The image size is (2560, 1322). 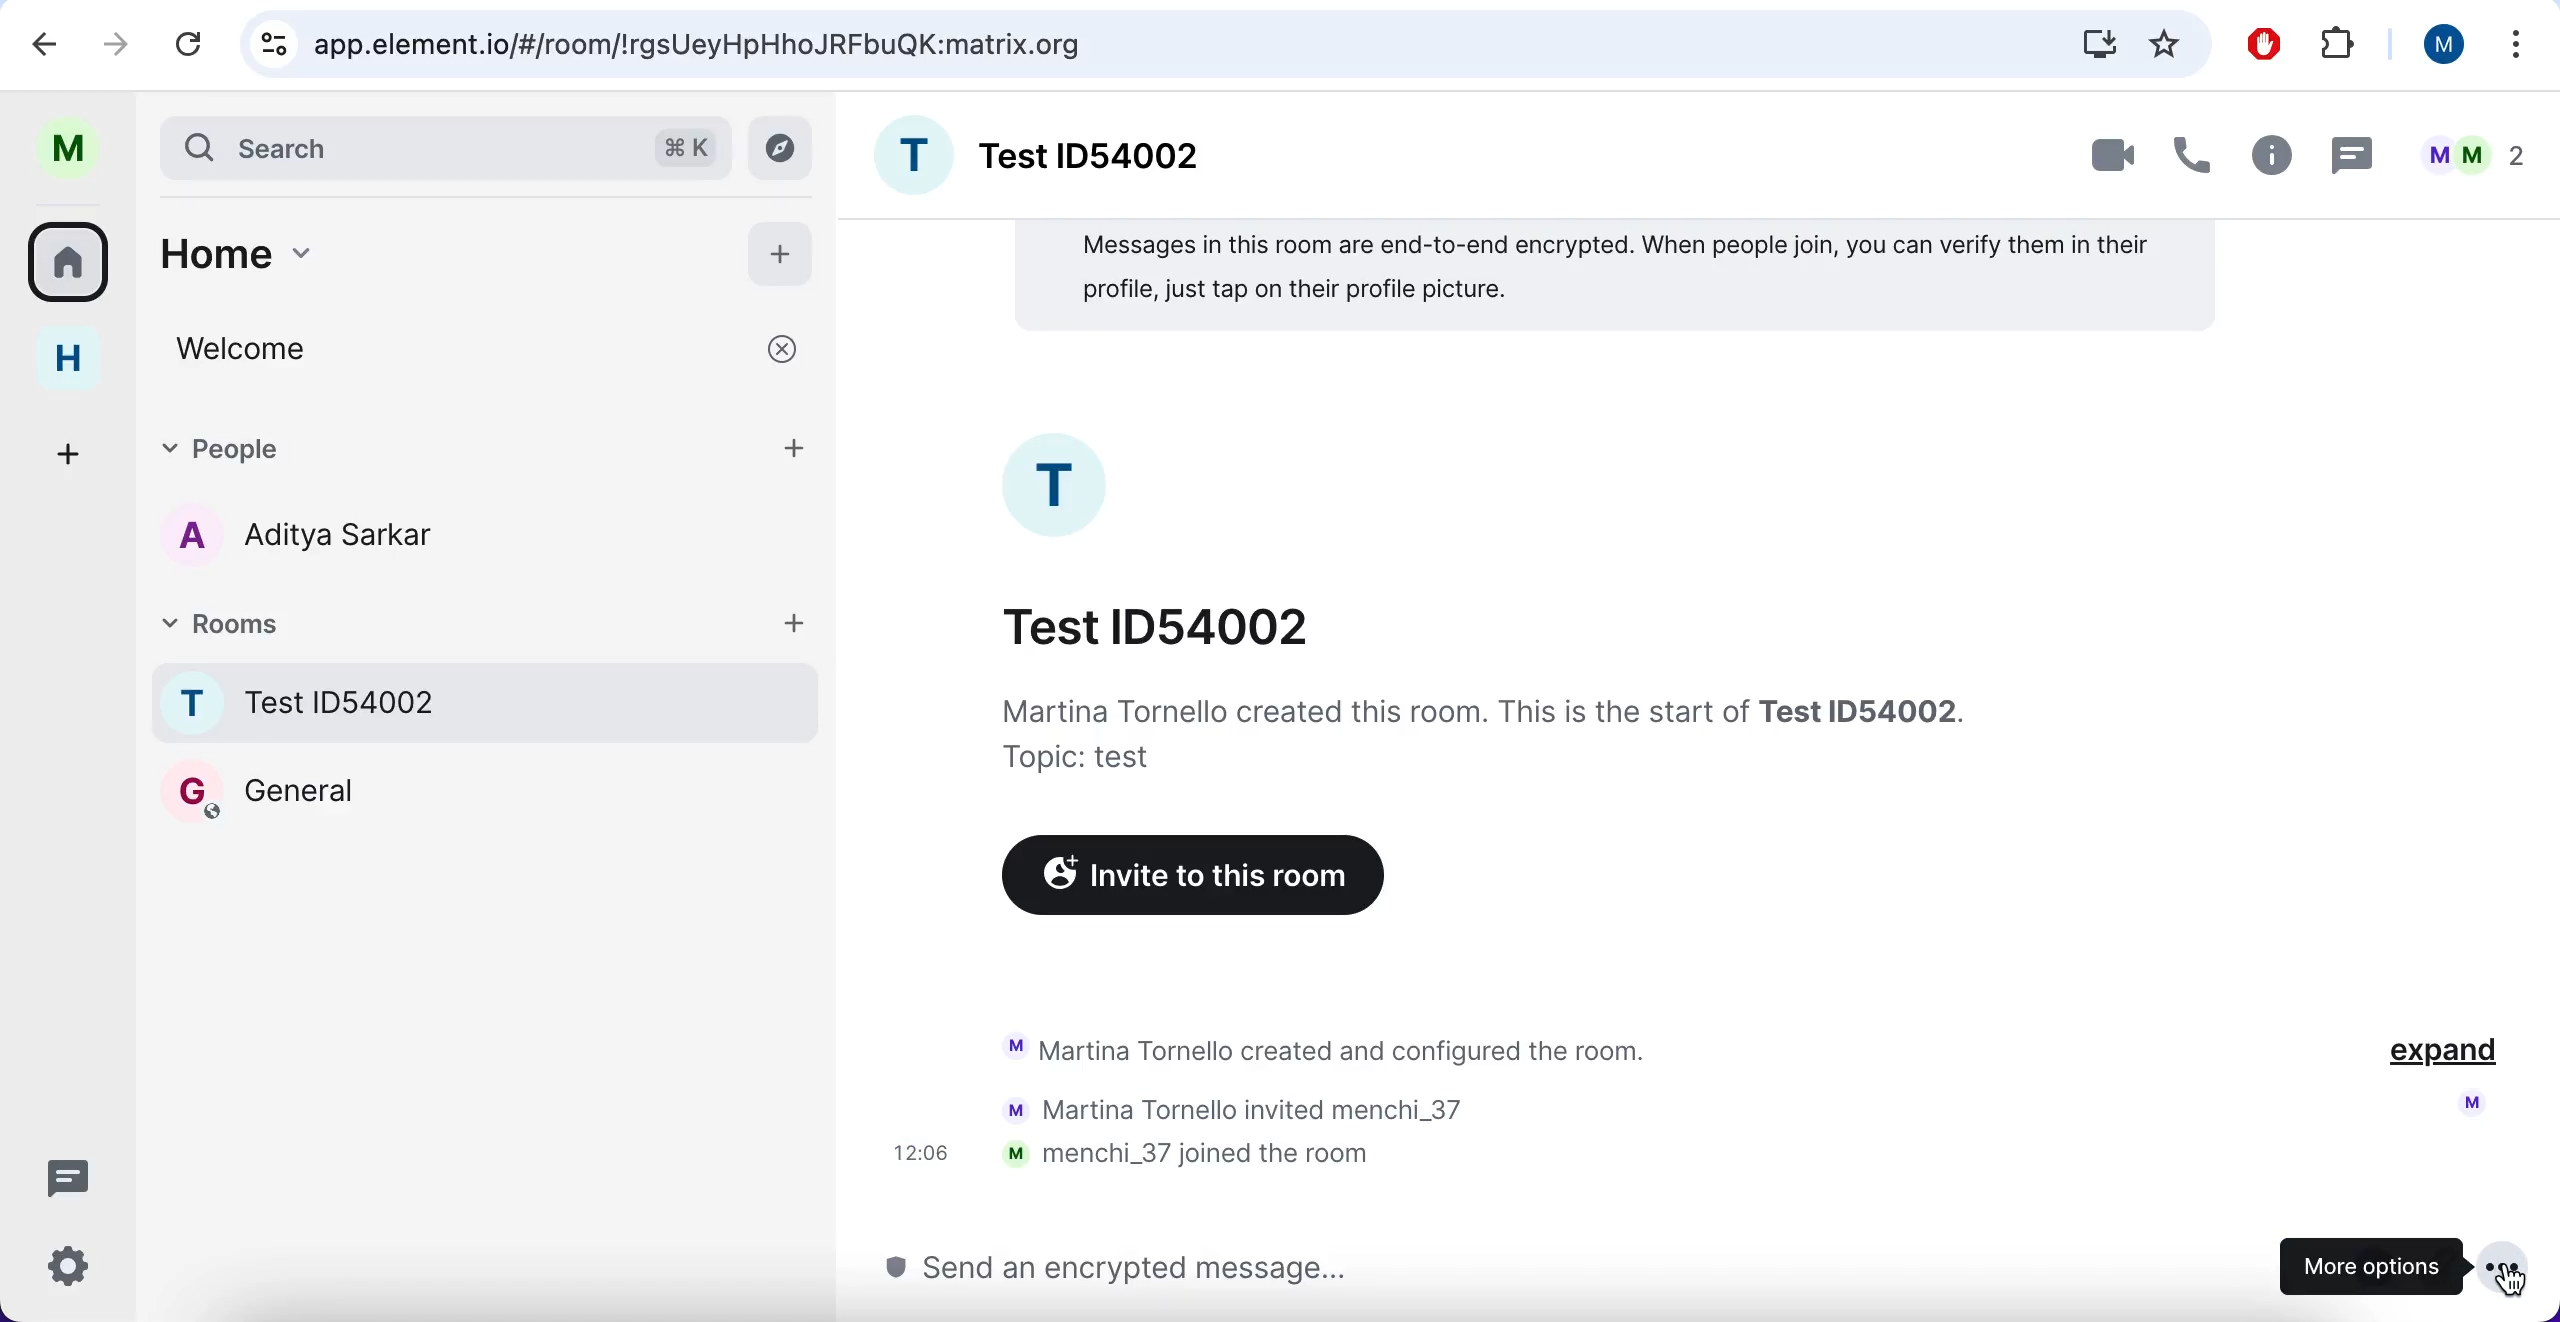 What do you see at coordinates (1299, 1104) in the screenshot?
I see `activity chat` at bounding box center [1299, 1104].